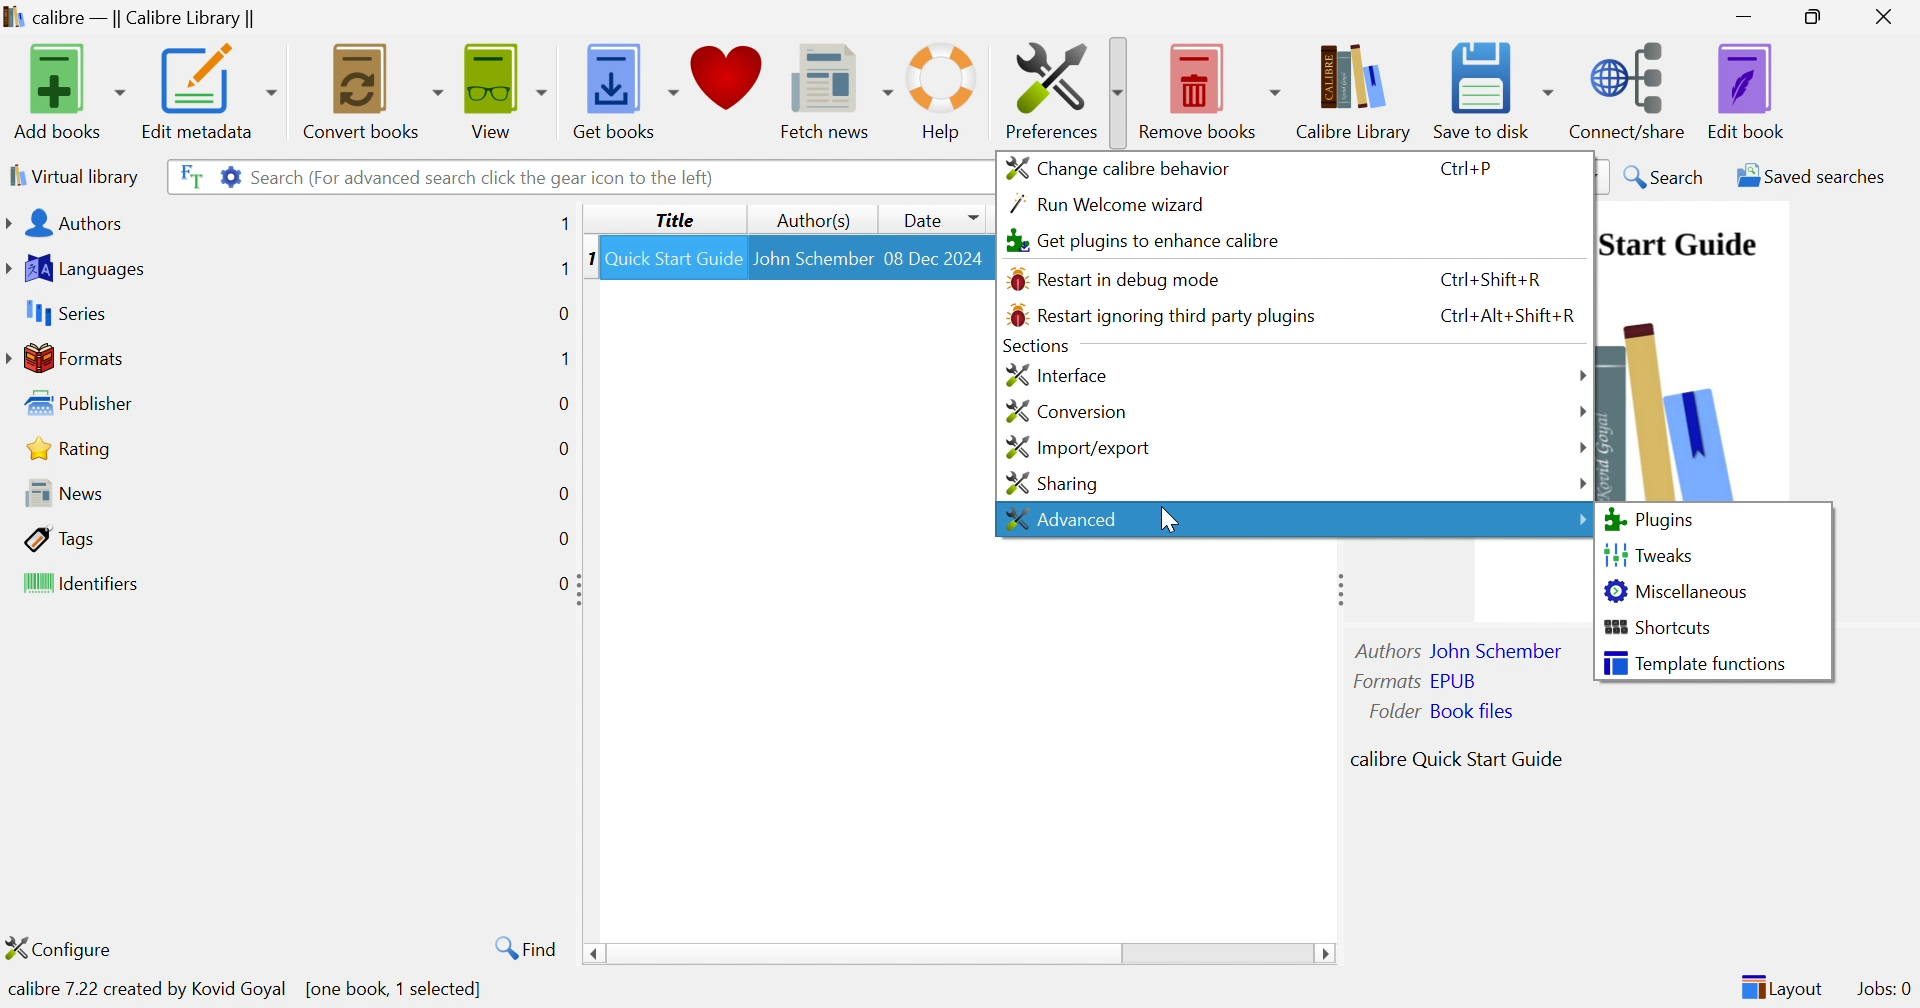  Describe the element at coordinates (1115, 280) in the screenshot. I see `Restart in debug mode` at that location.